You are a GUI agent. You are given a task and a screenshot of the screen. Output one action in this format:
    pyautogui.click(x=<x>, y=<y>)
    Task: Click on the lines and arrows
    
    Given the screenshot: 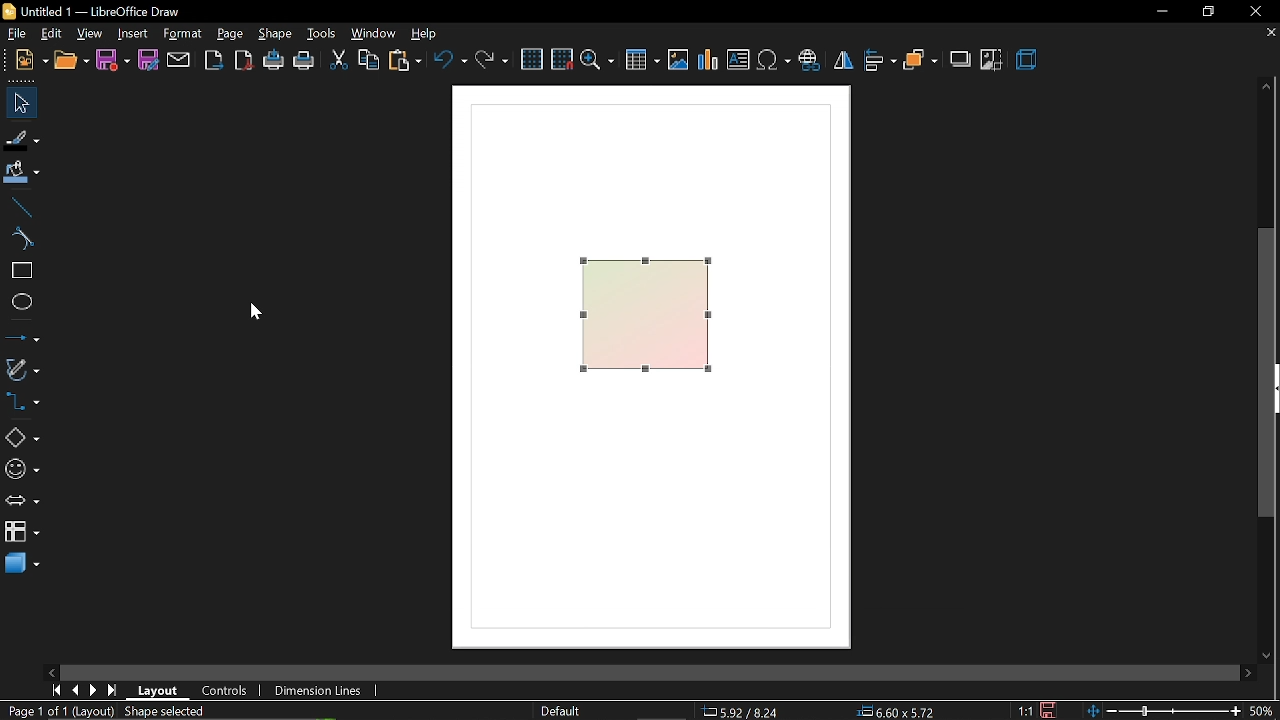 What is the action you would take?
    pyautogui.click(x=23, y=338)
    